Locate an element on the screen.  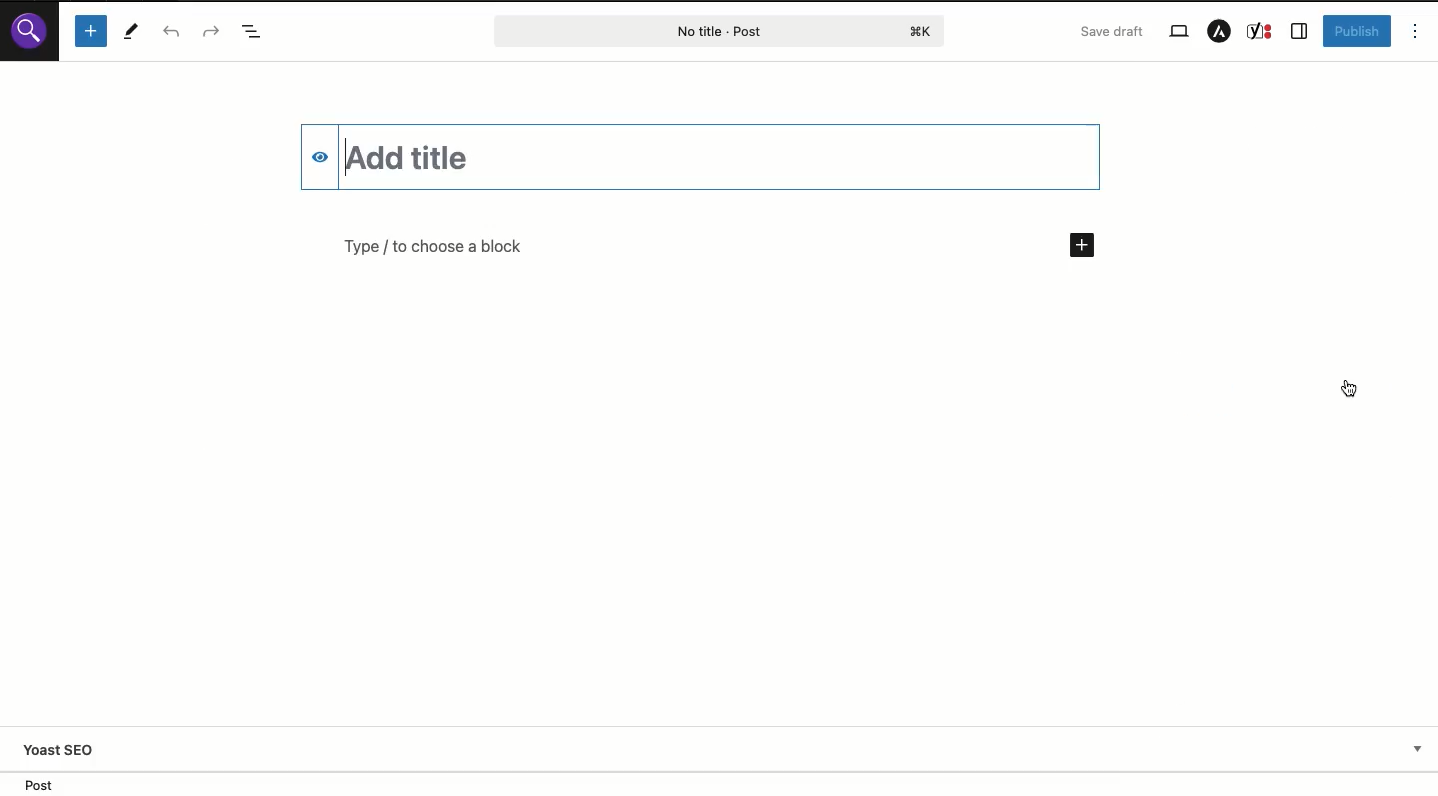
Options is located at coordinates (1414, 31).